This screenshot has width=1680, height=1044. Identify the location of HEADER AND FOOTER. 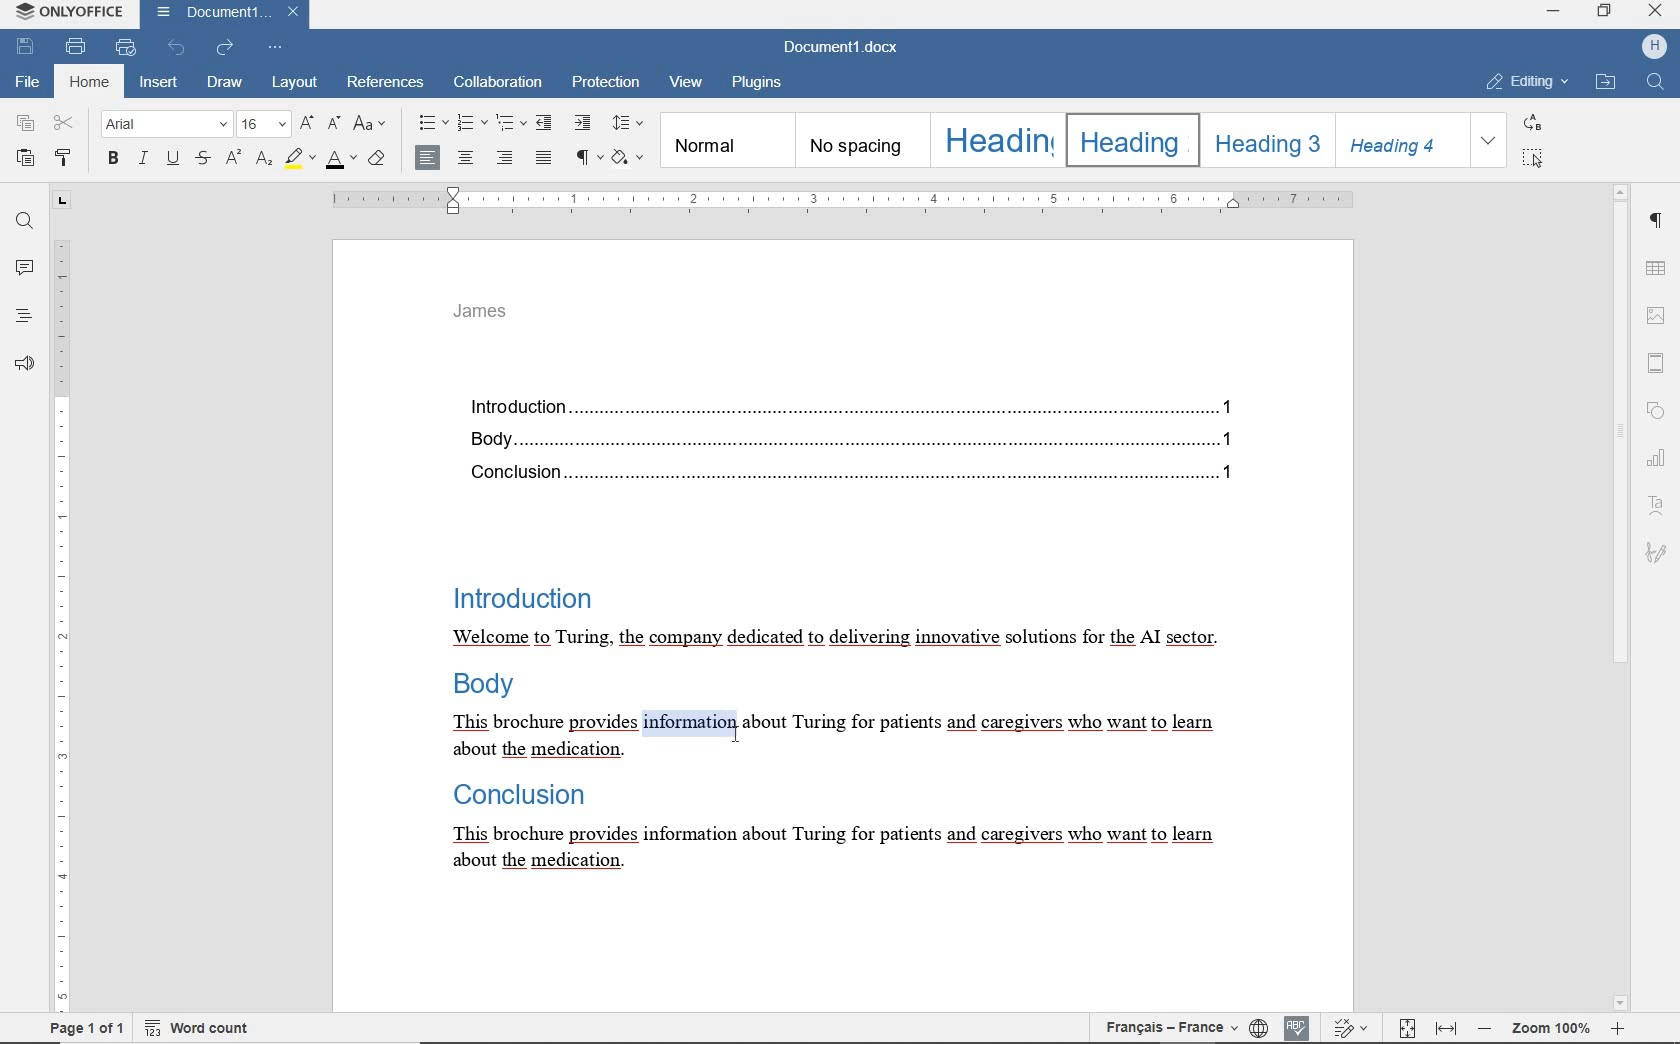
(1656, 362).